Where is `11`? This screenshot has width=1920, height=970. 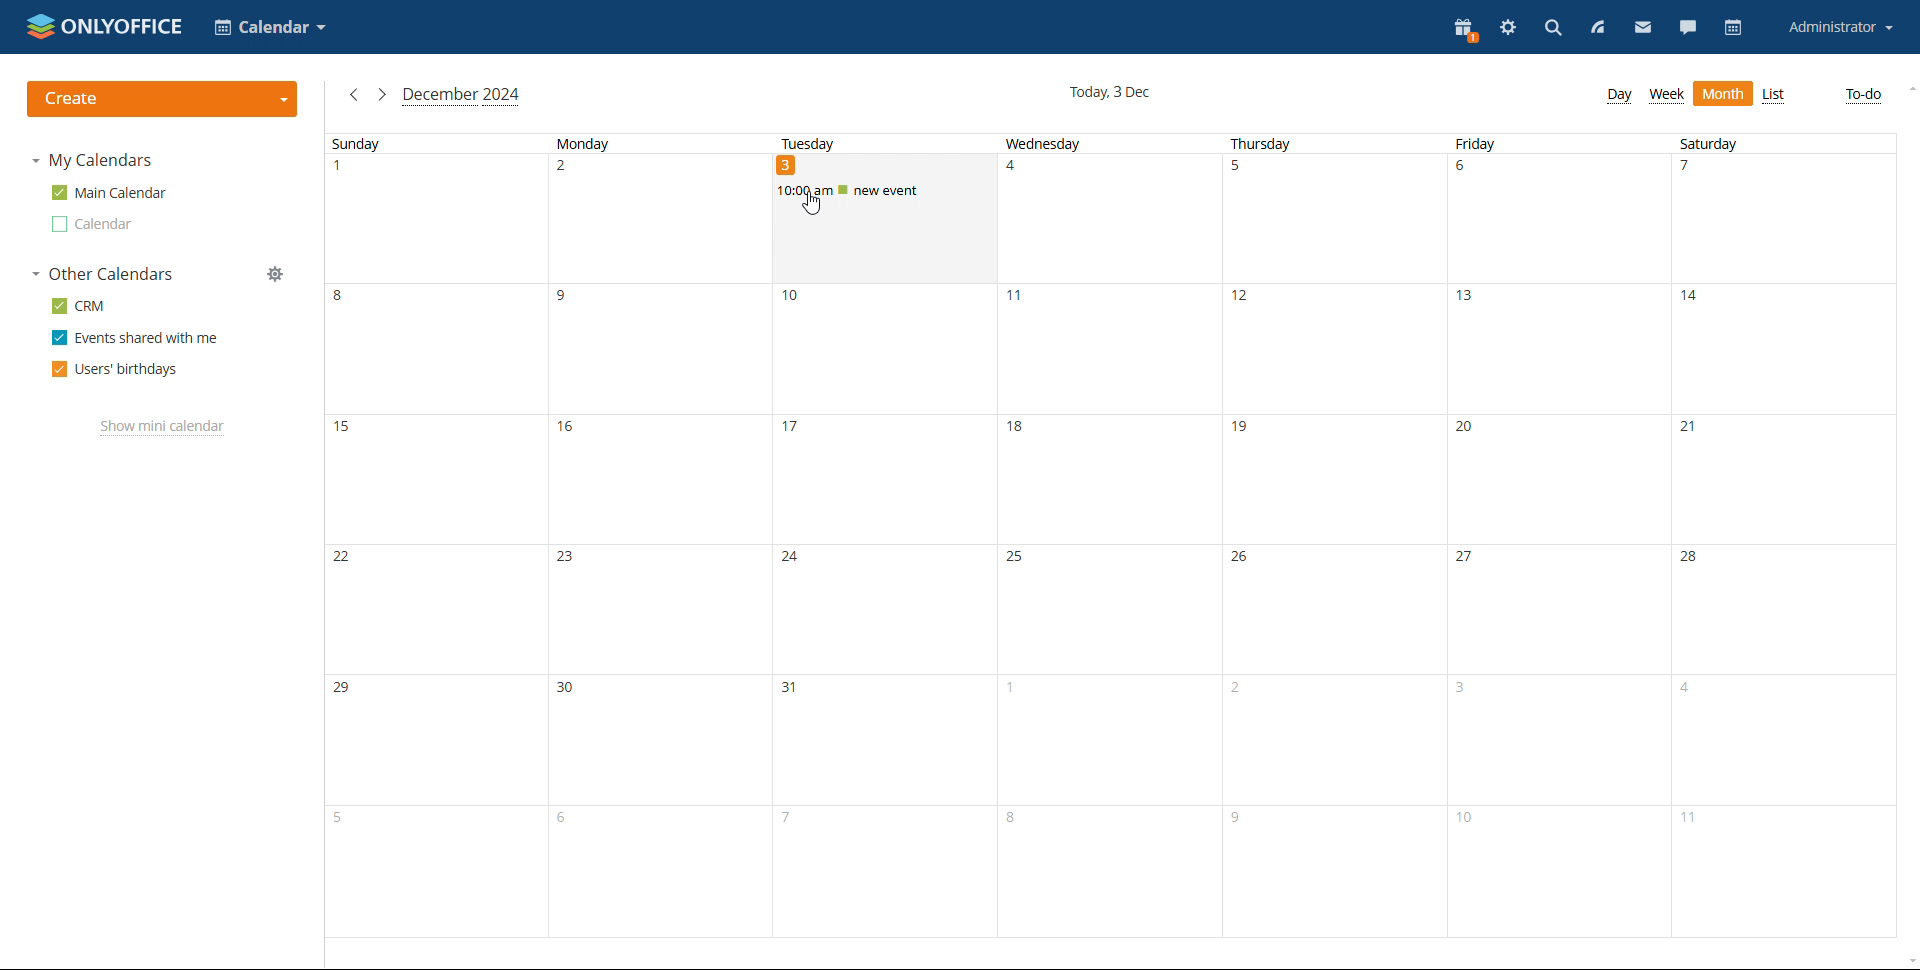
11 is located at coordinates (1785, 870).